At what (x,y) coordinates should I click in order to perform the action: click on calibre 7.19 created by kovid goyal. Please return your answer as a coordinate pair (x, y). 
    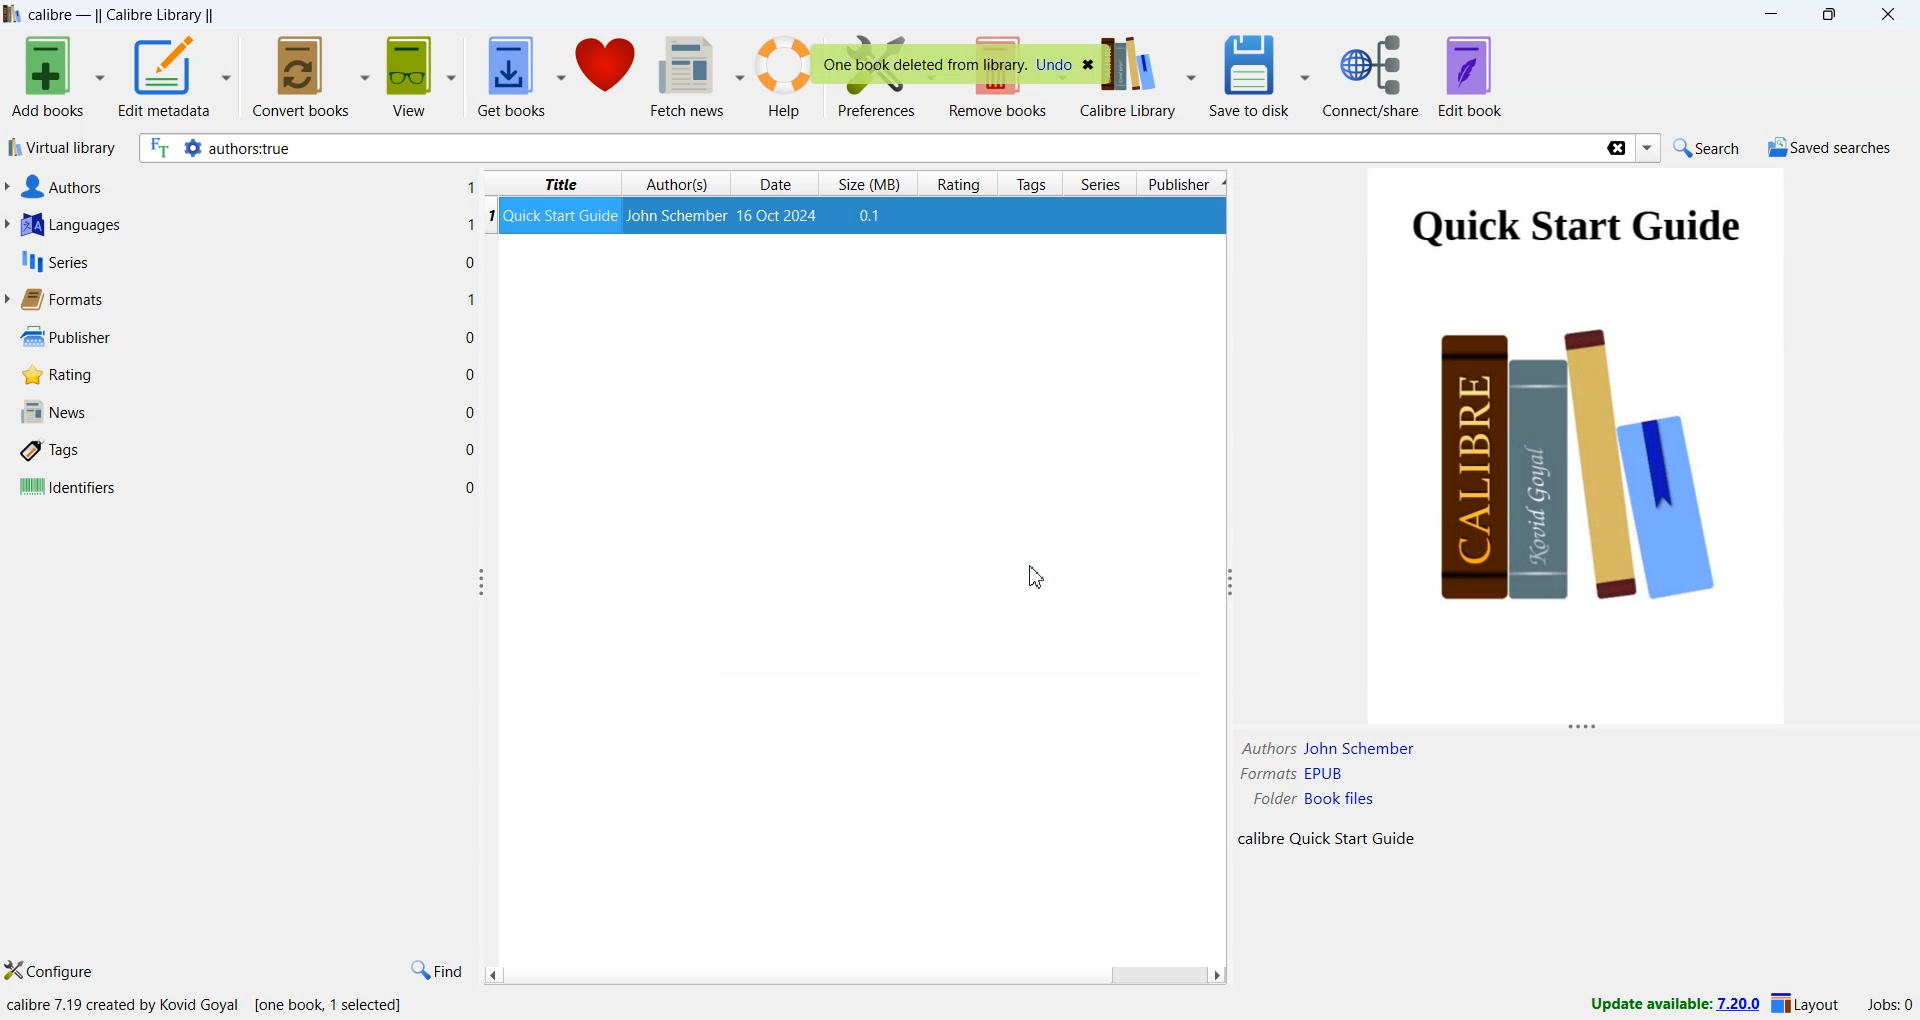
    Looking at the image, I should click on (125, 1006).